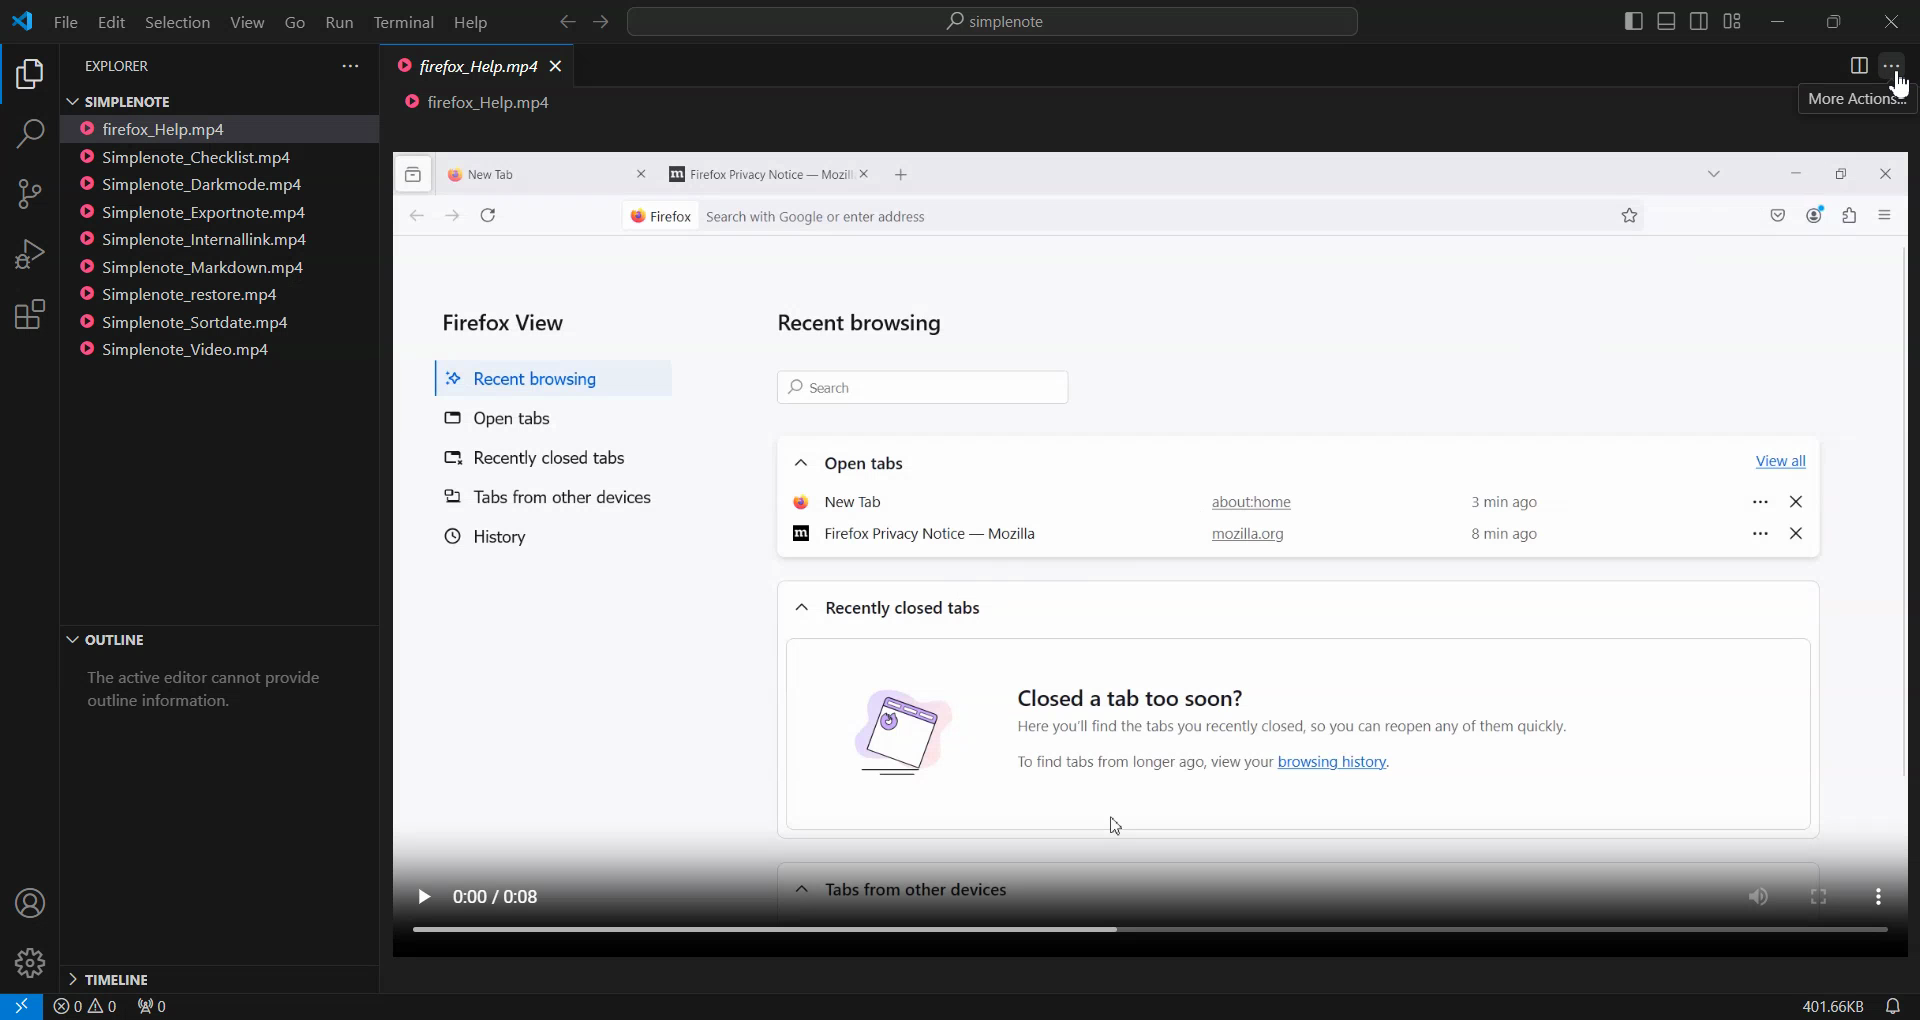  Describe the element at coordinates (1114, 819) in the screenshot. I see `cursor` at that location.